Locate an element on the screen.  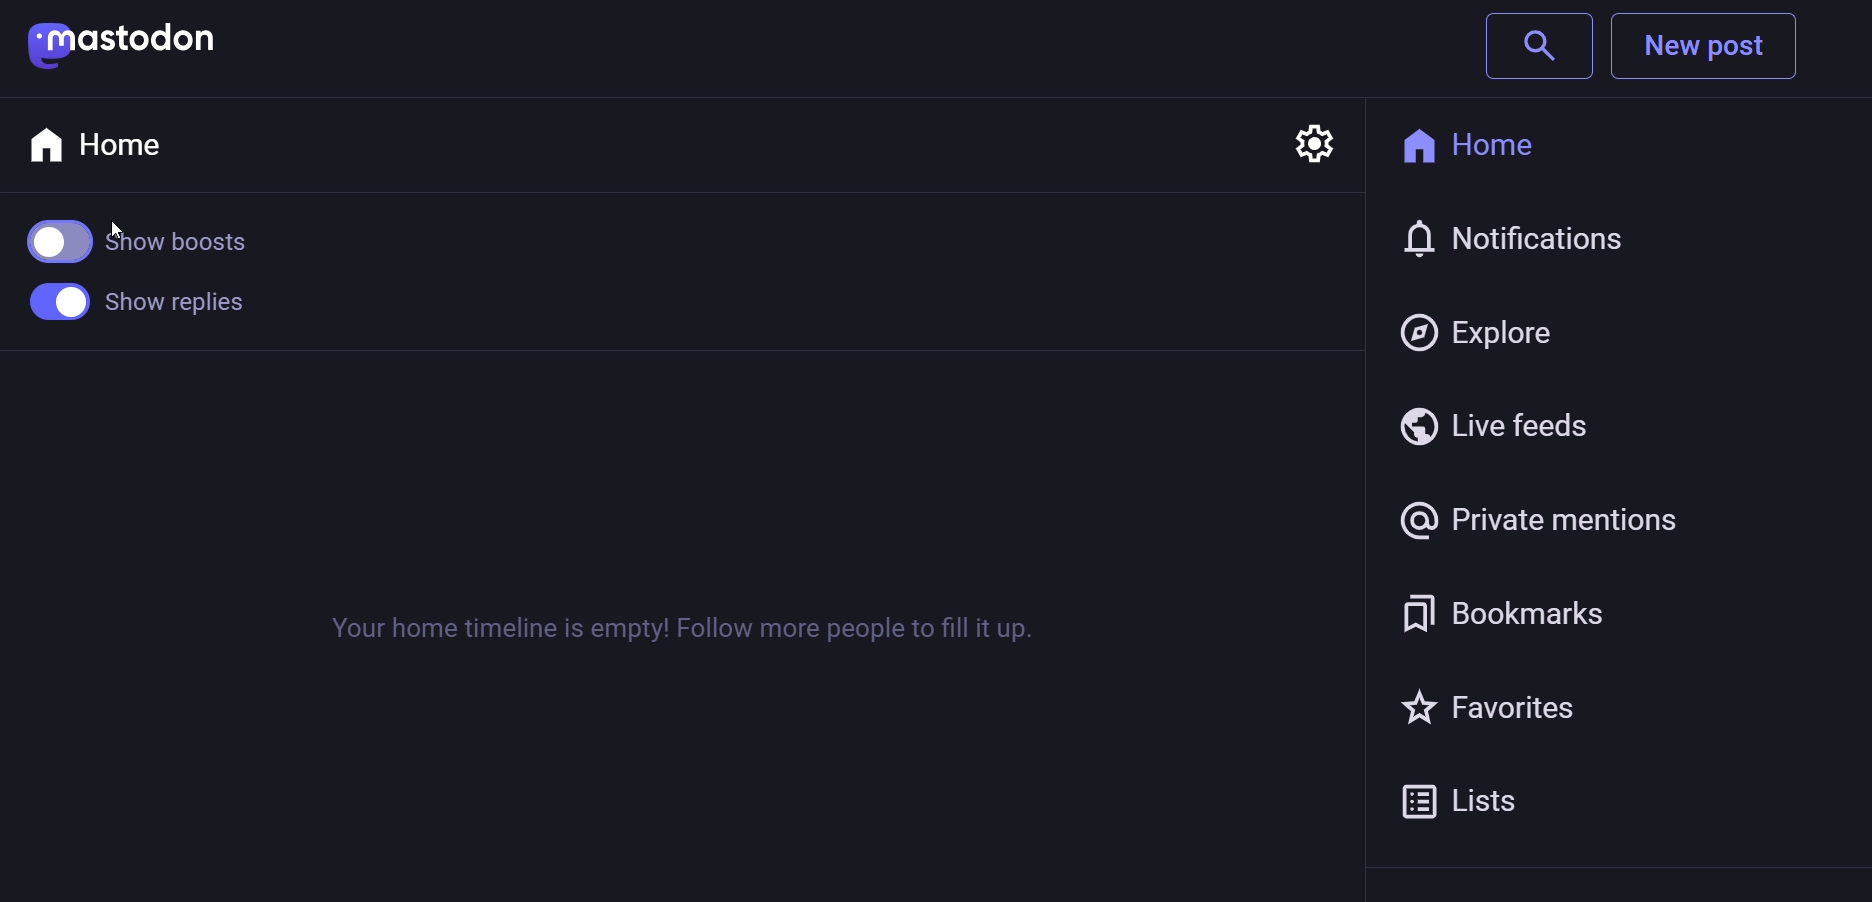
Explore is located at coordinates (1481, 337).